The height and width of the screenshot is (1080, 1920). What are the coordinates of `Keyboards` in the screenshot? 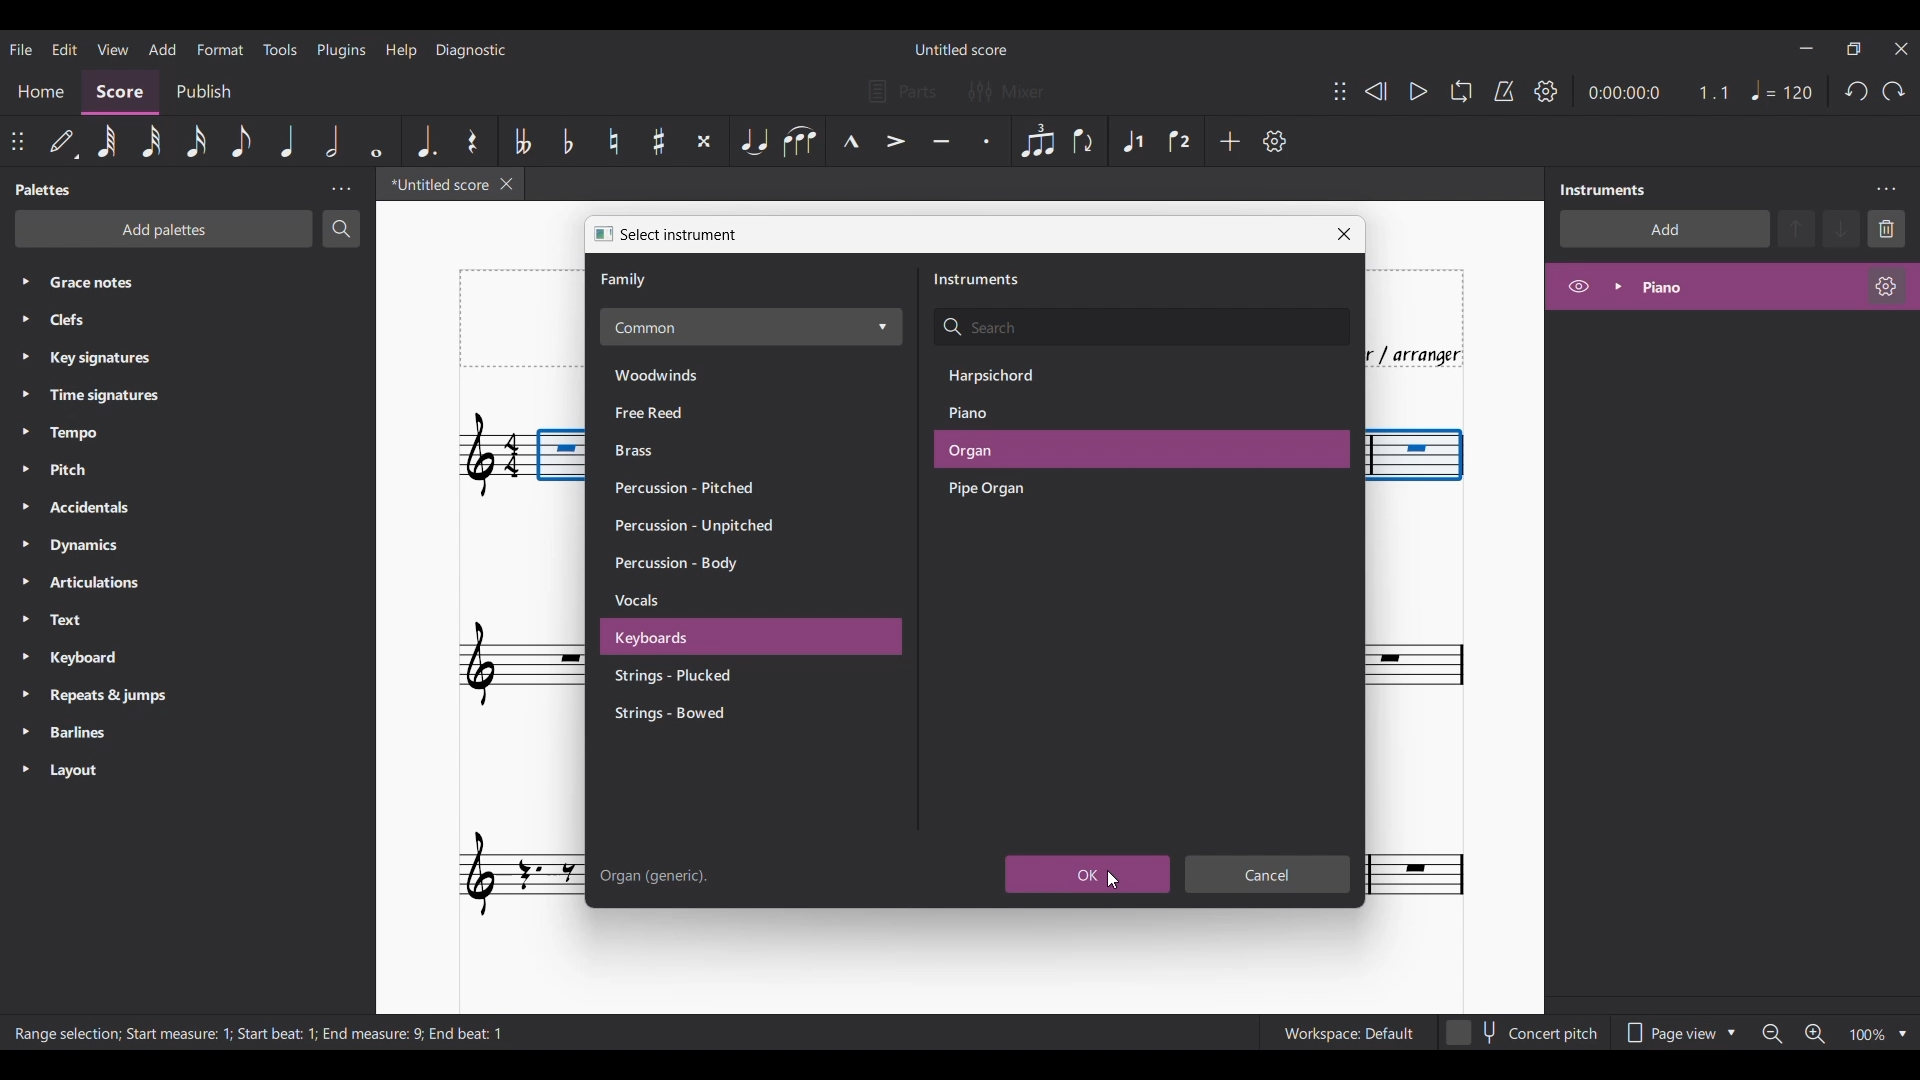 It's located at (698, 639).